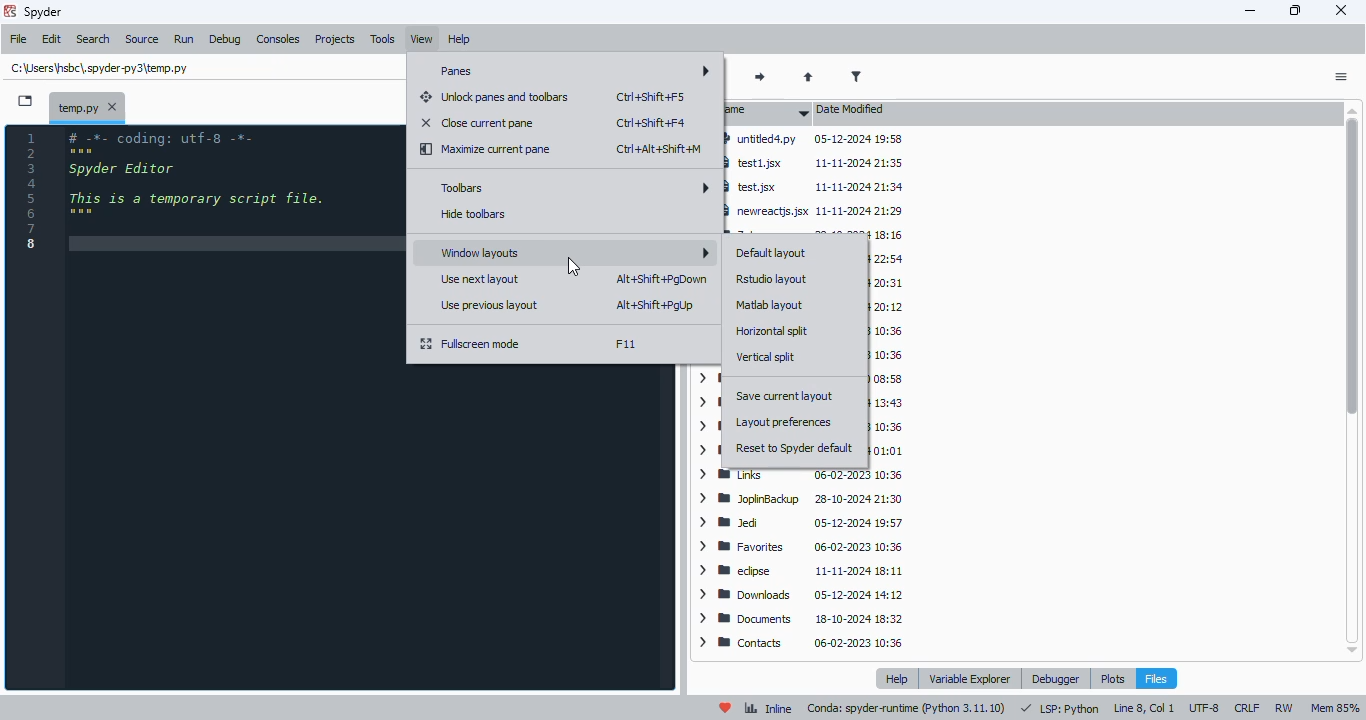 The height and width of the screenshot is (720, 1366). Describe the element at coordinates (785, 396) in the screenshot. I see `save current layout` at that location.